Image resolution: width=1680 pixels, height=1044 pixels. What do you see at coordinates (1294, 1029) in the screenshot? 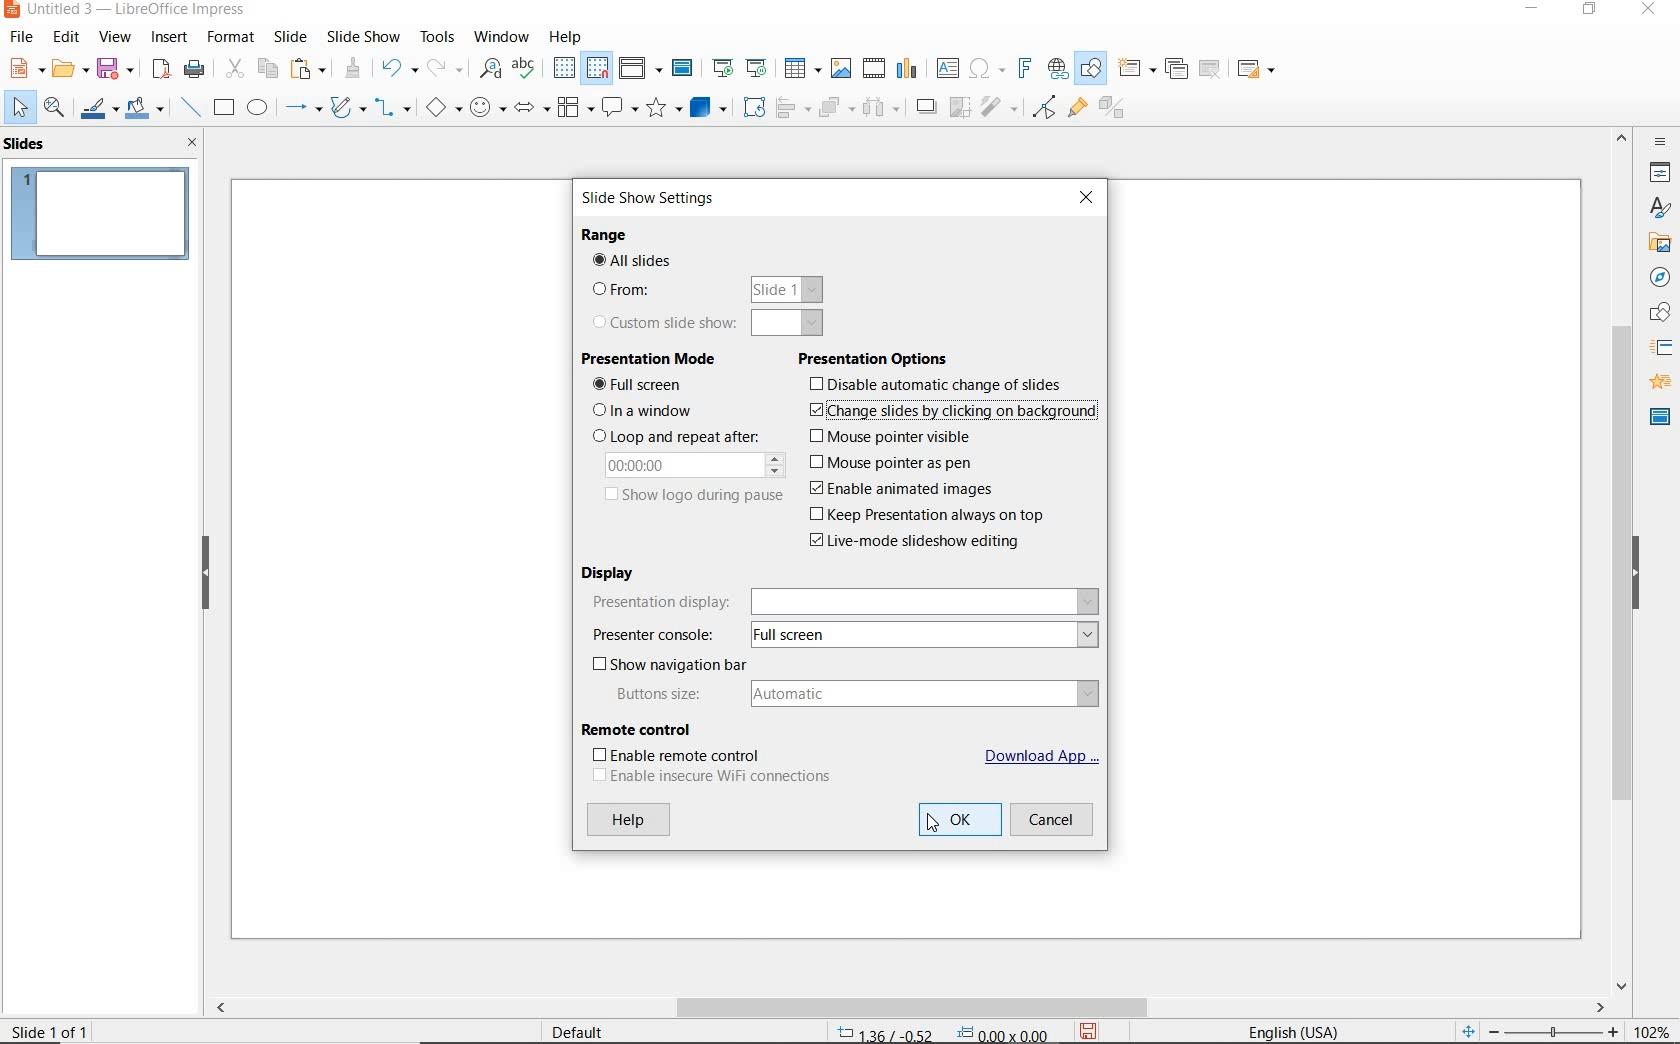
I see `TEXT LANGUAGE` at bounding box center [1294, 1029].